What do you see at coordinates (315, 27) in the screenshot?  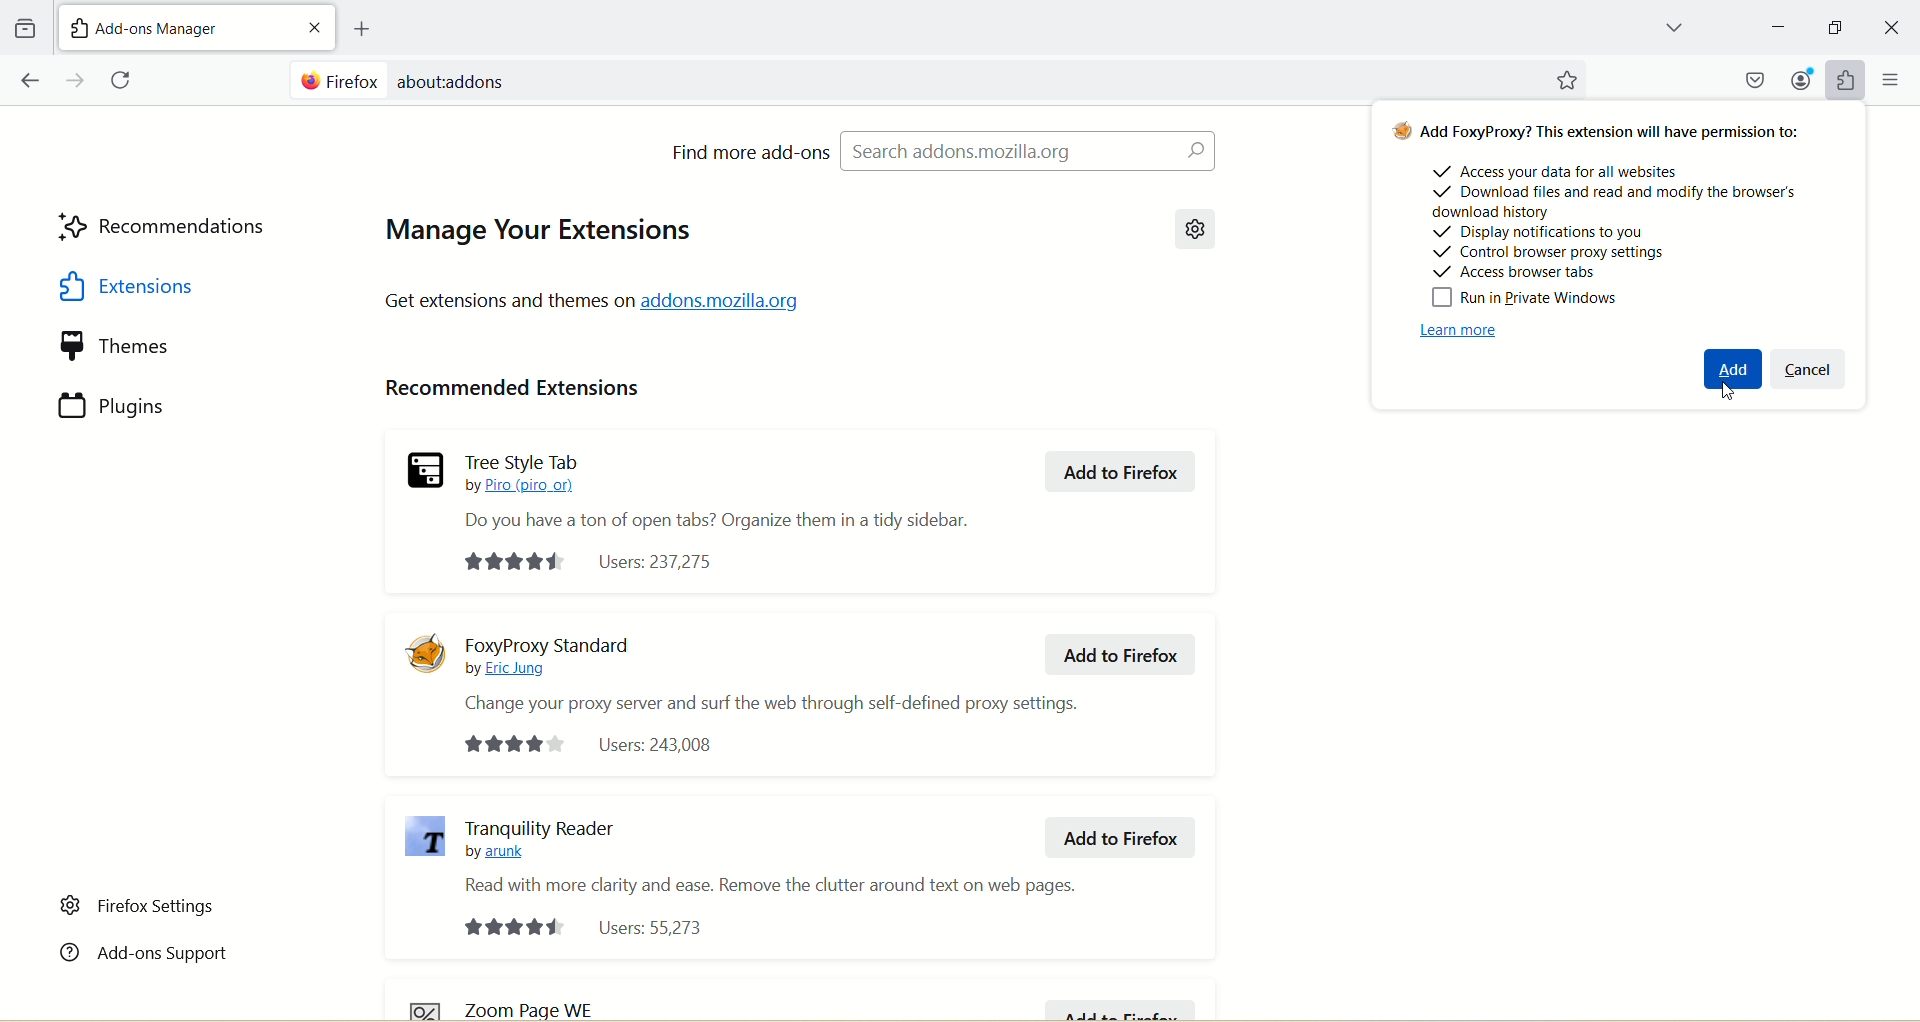 I see `Close` at bounding box center [315, 27].